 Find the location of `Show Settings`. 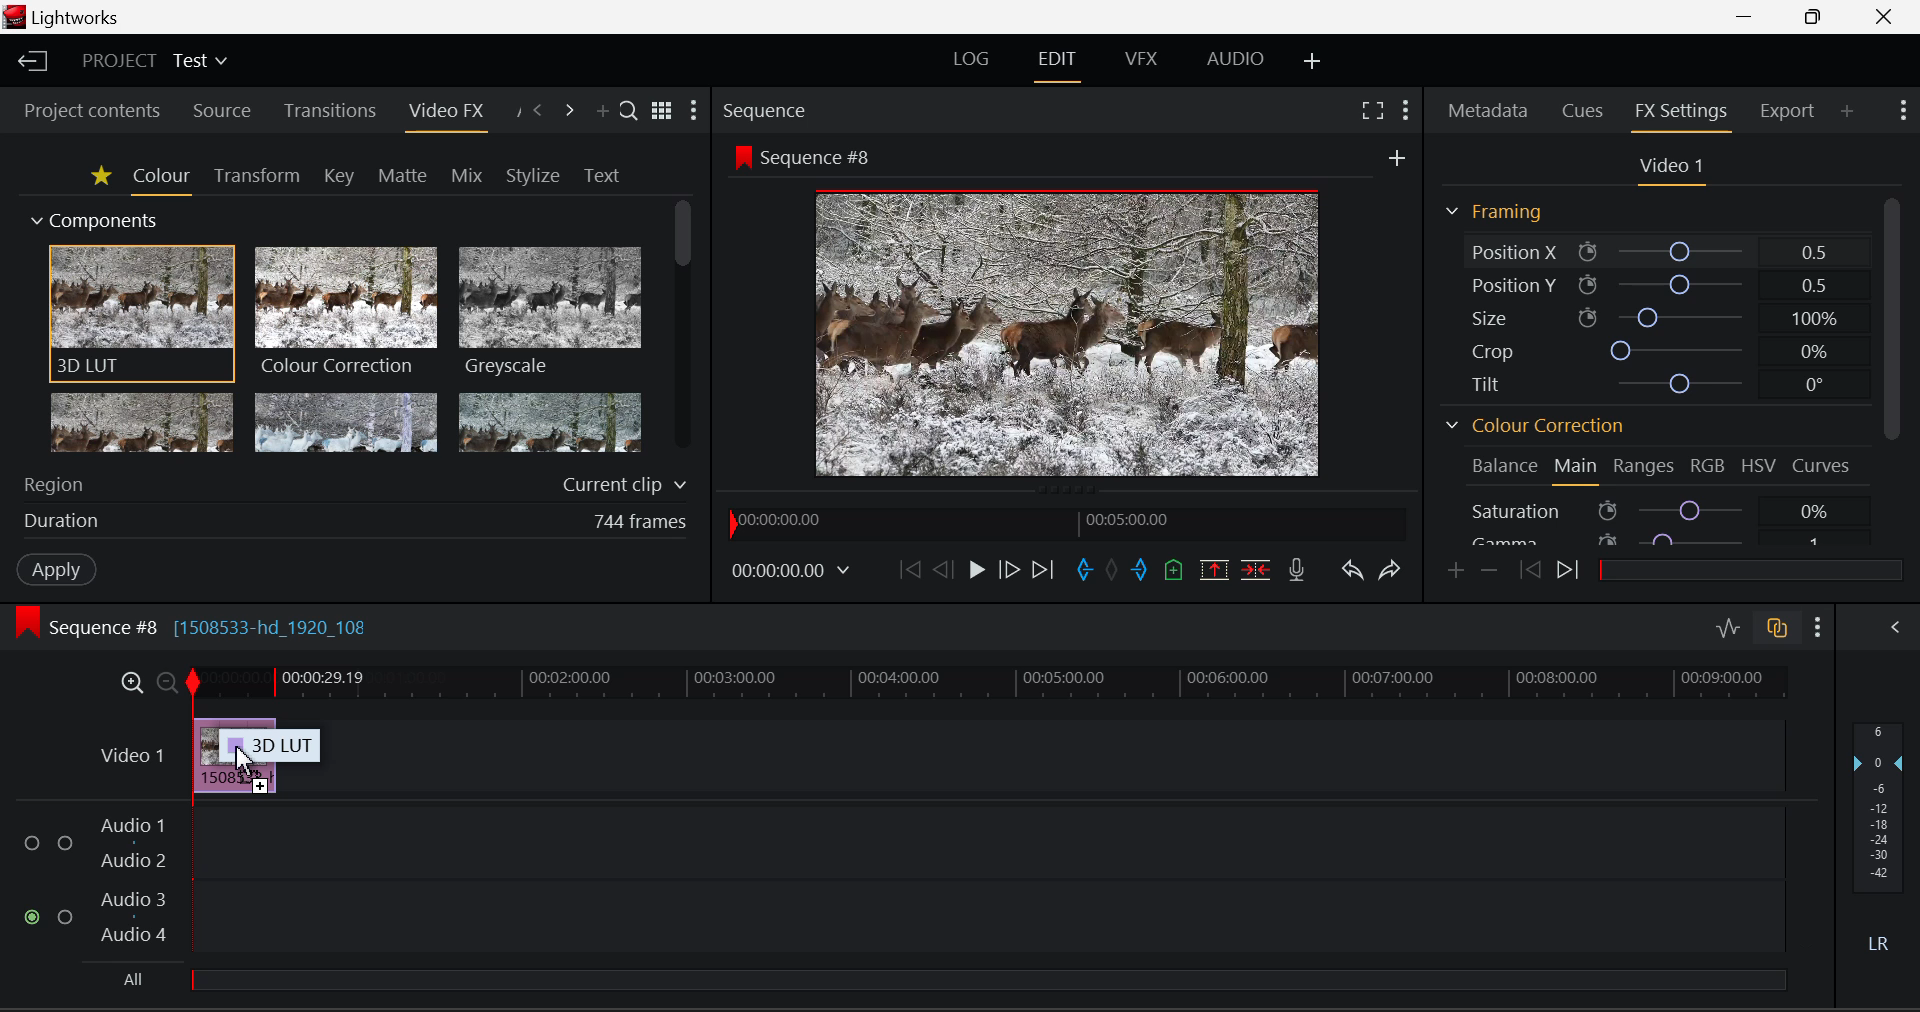

Show Settings is located at coordinates (1404, 108).